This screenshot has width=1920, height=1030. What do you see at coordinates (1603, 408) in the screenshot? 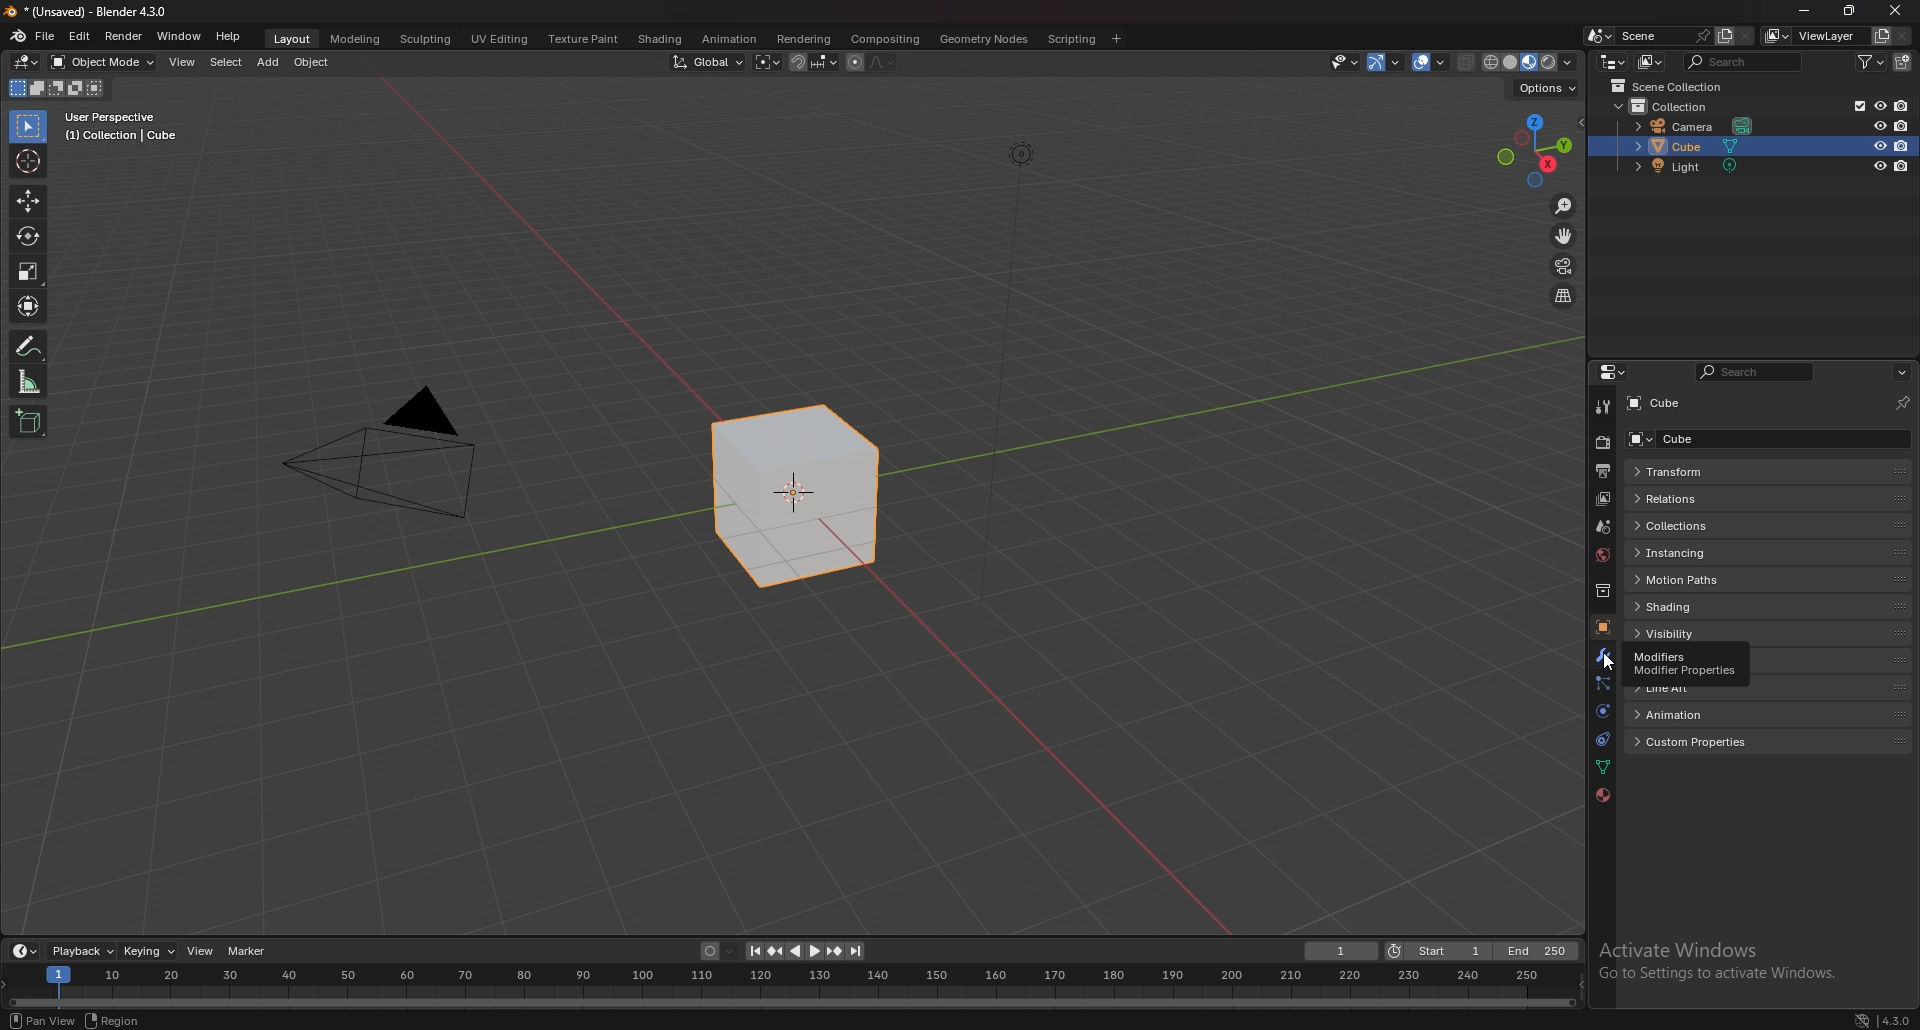
I see `tool` at bounding box center [1603, 408].